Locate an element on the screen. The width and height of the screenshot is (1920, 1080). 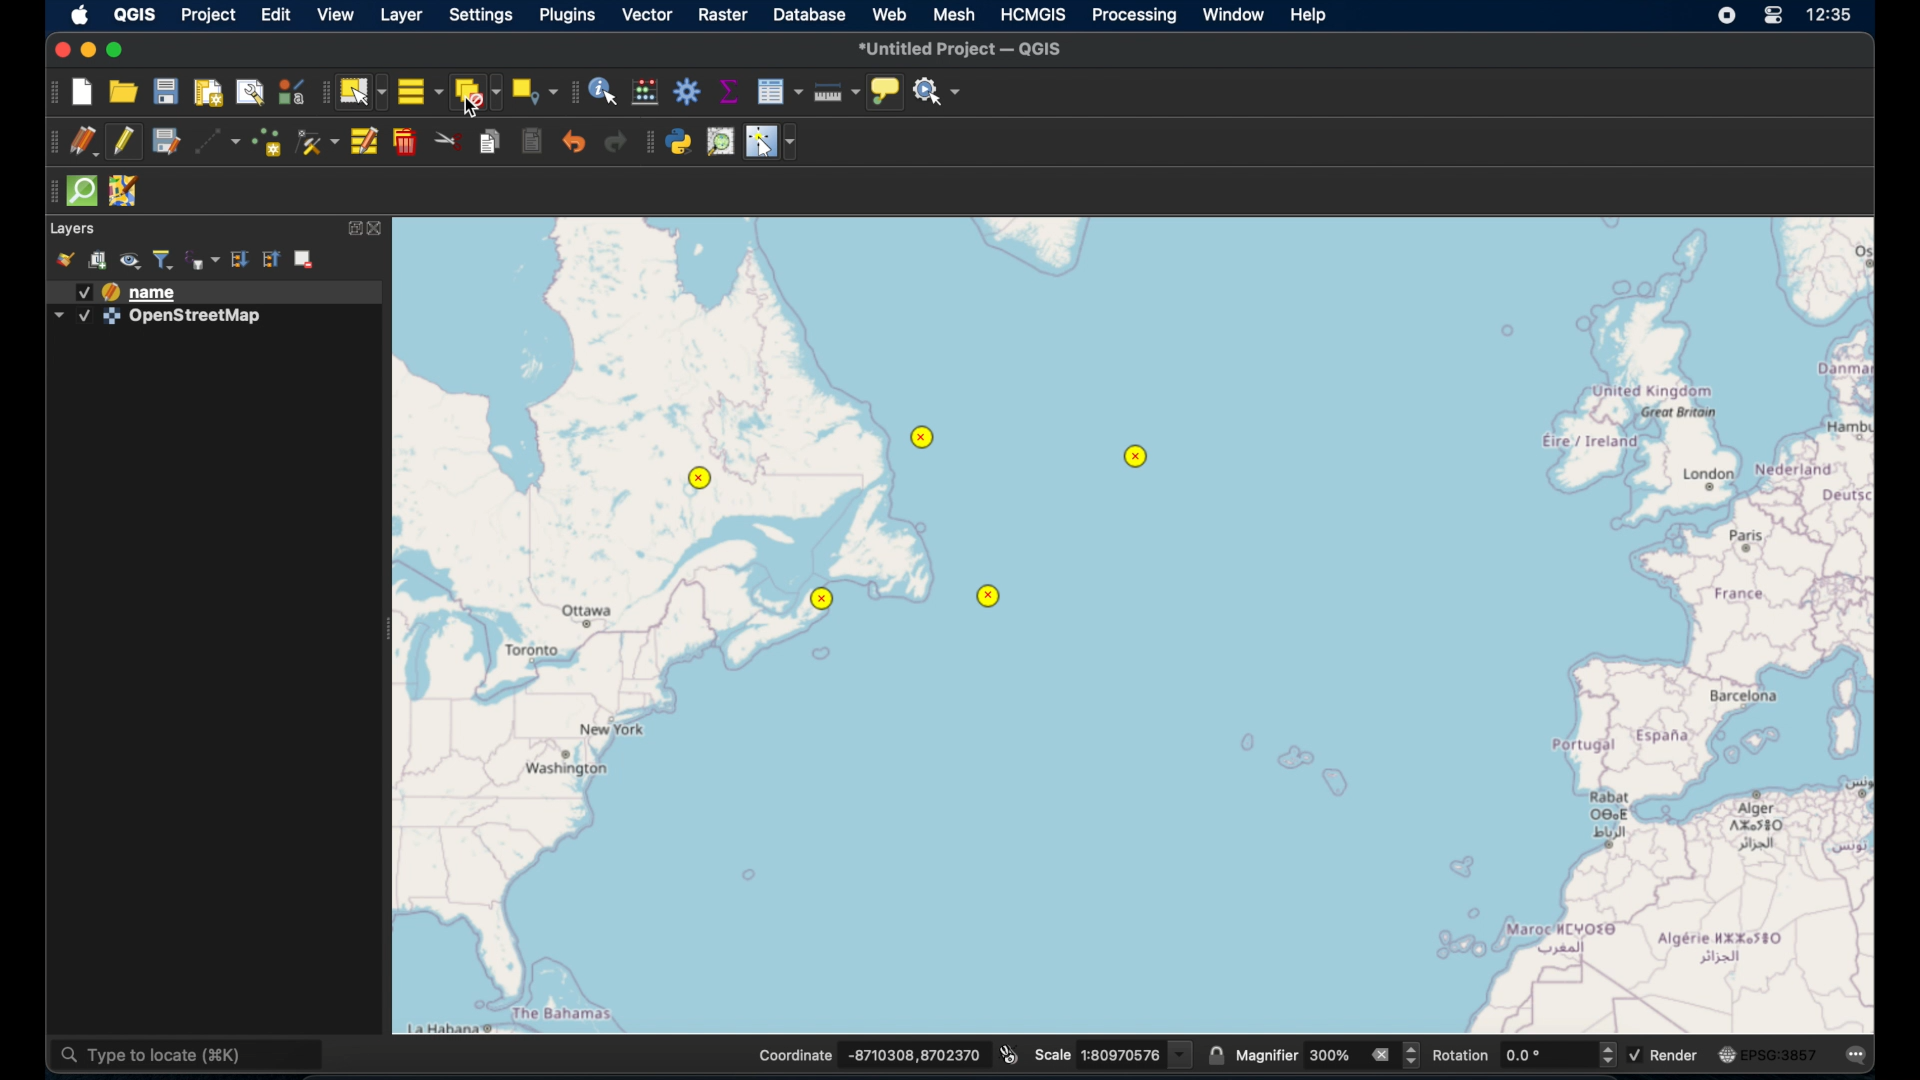
icon is located at coordinates (1727, 1052).